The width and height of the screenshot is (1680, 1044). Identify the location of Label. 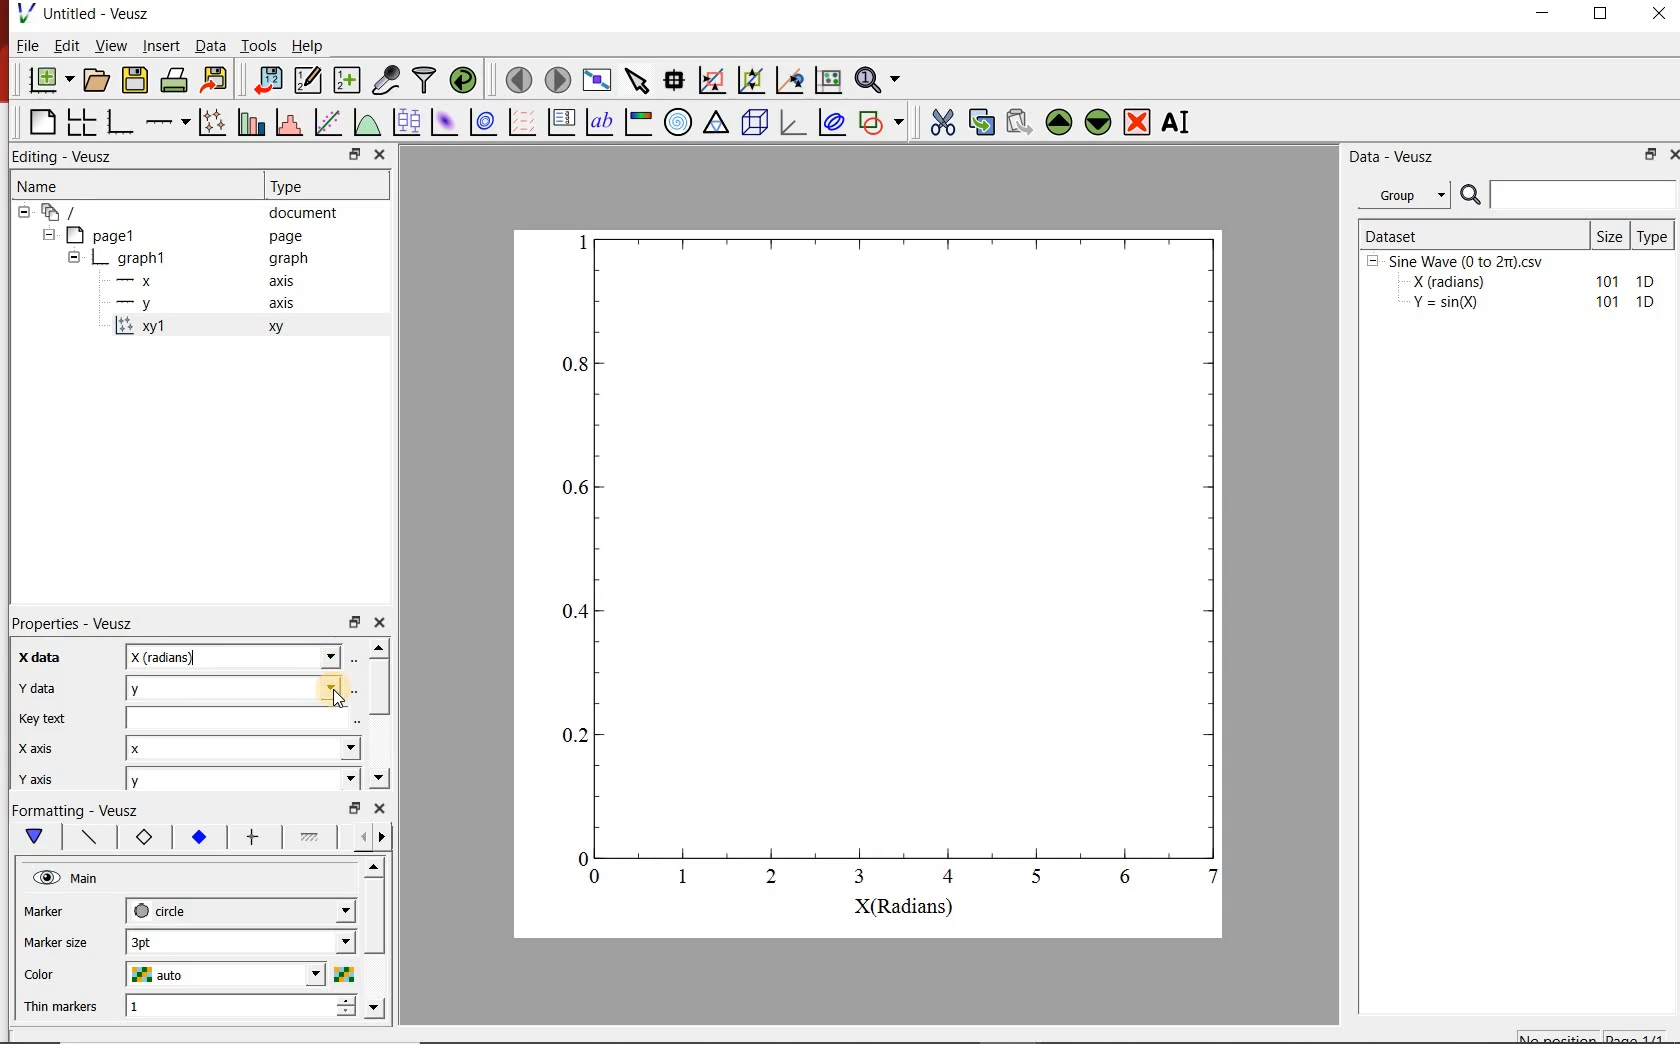
(35, 656).